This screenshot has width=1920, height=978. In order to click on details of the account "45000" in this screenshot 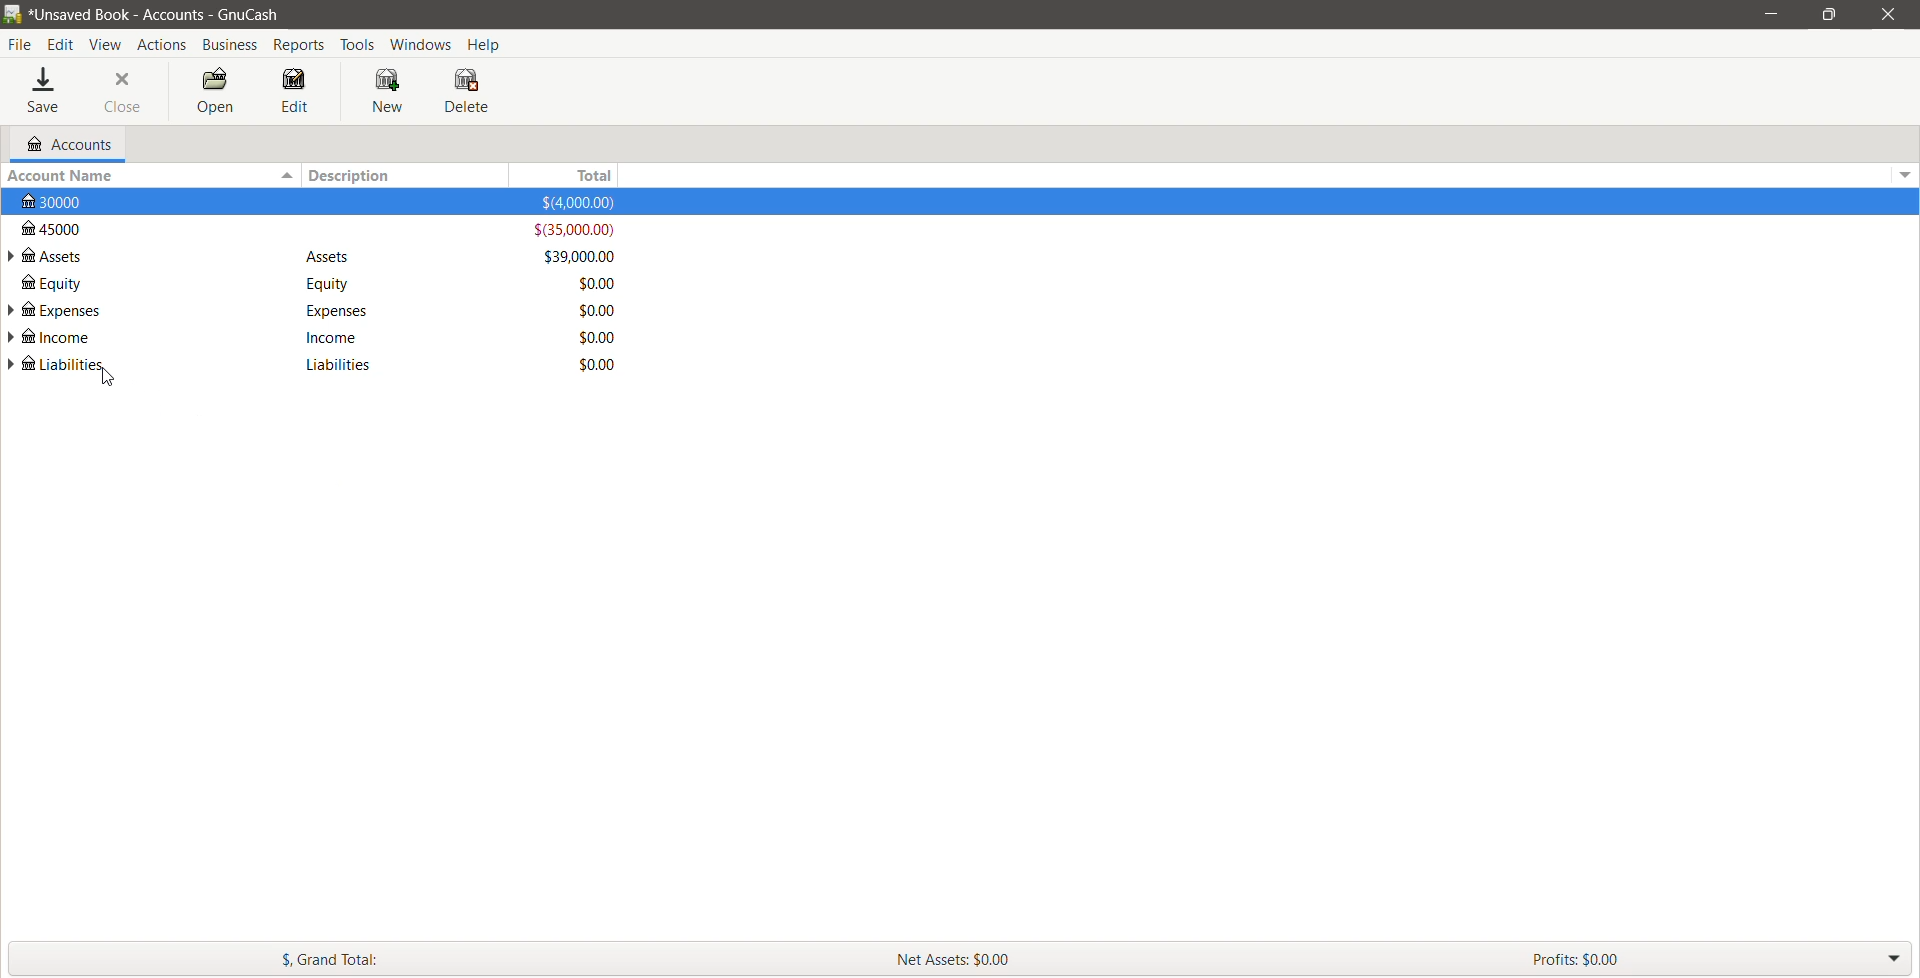, I will do `click(320, 230)`.